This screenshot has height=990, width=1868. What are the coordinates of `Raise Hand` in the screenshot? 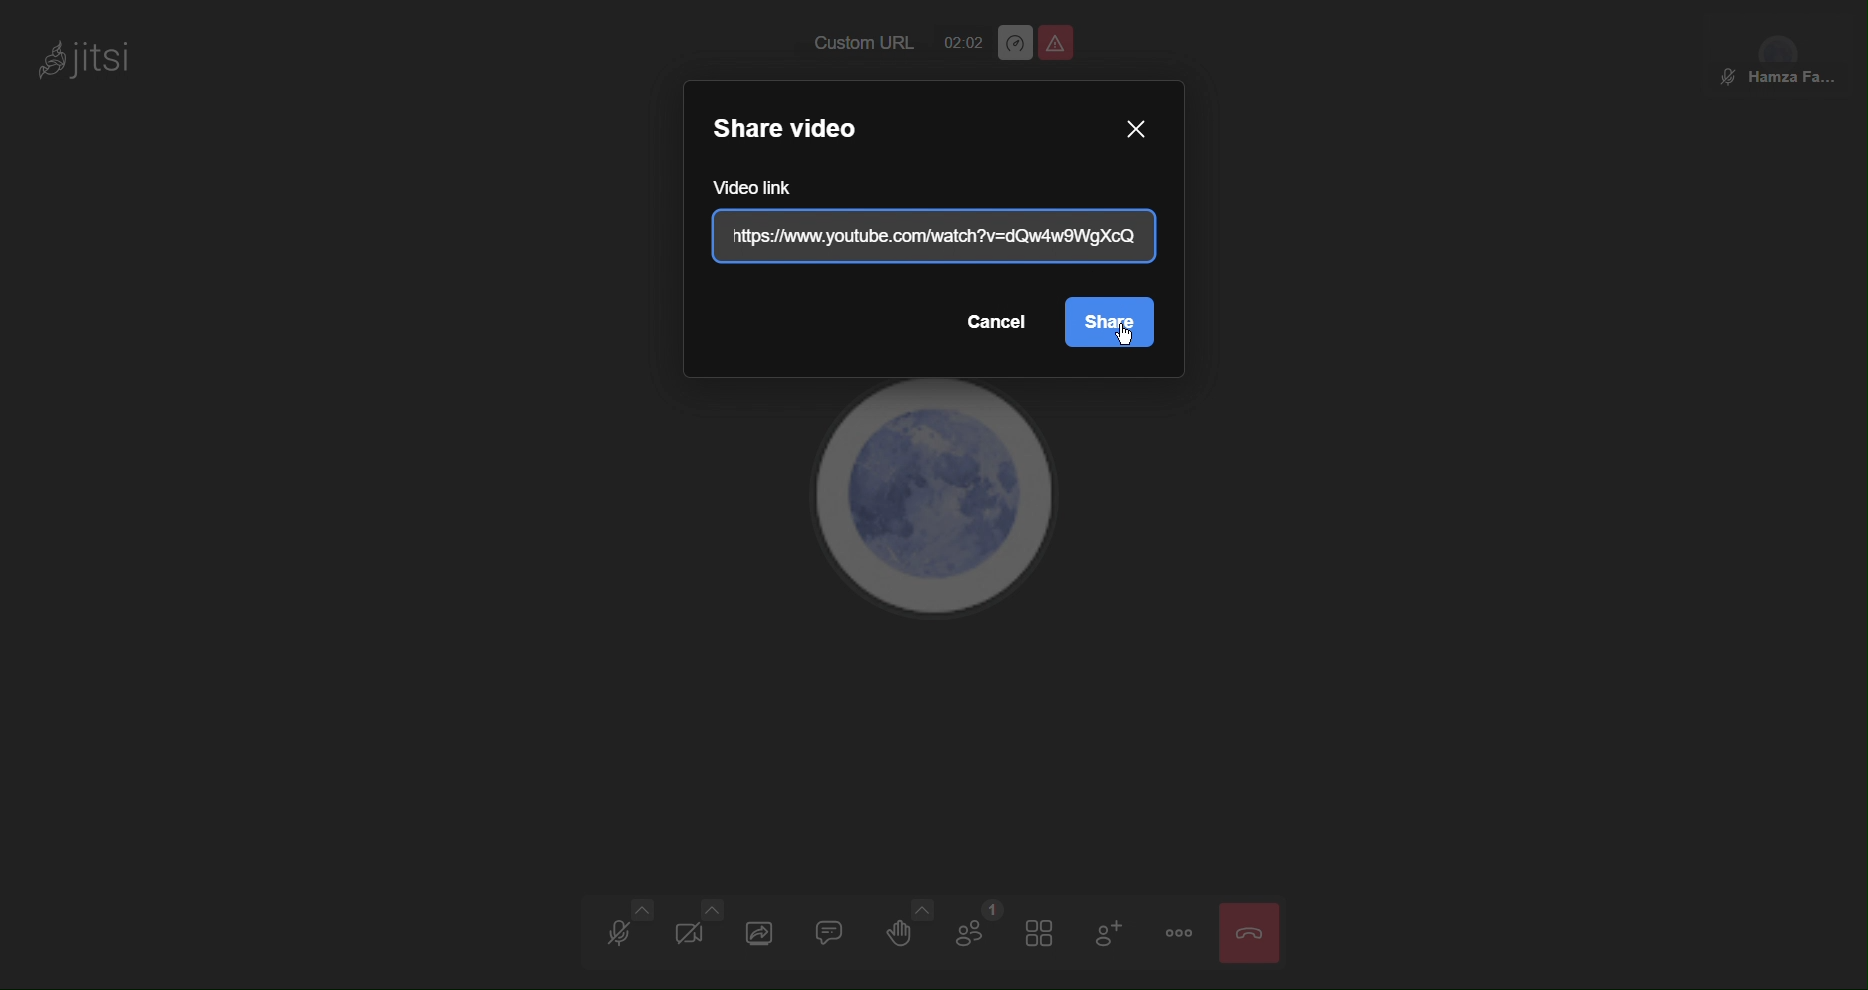 It's located at (905, 936).